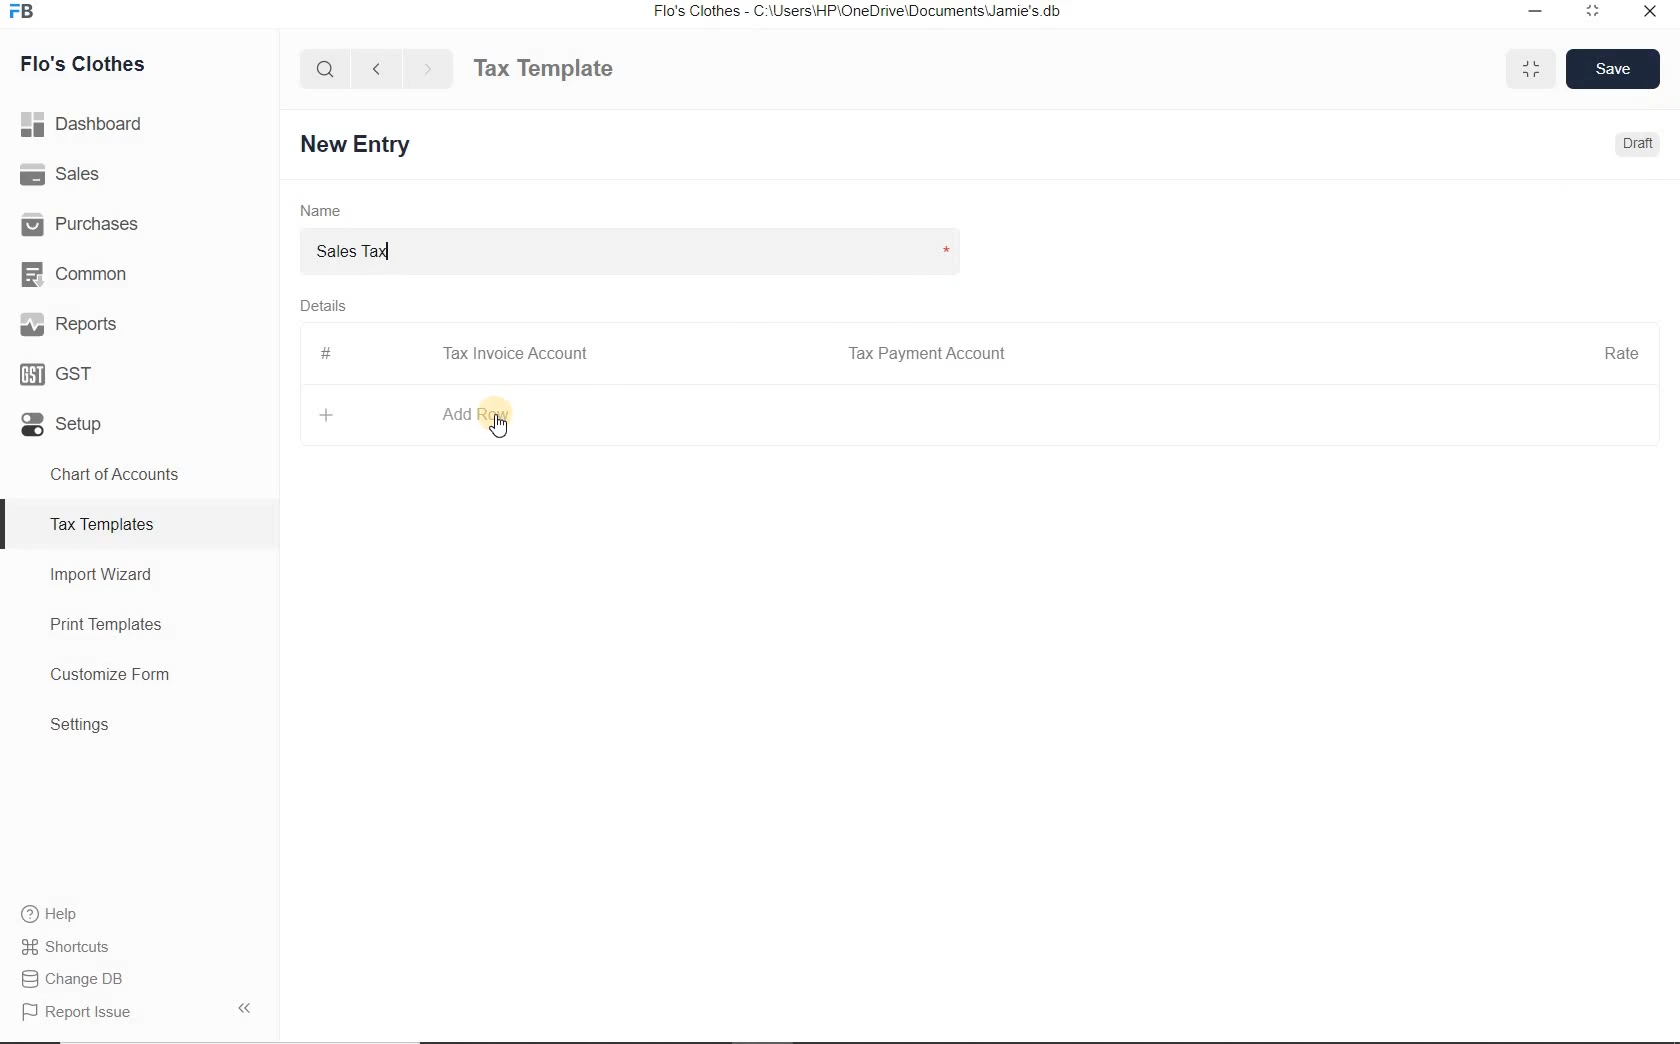  What do you see at coordinates (140, 947) in the screenshot?
I see `Shortcuts` at bounding box center [140, 947].